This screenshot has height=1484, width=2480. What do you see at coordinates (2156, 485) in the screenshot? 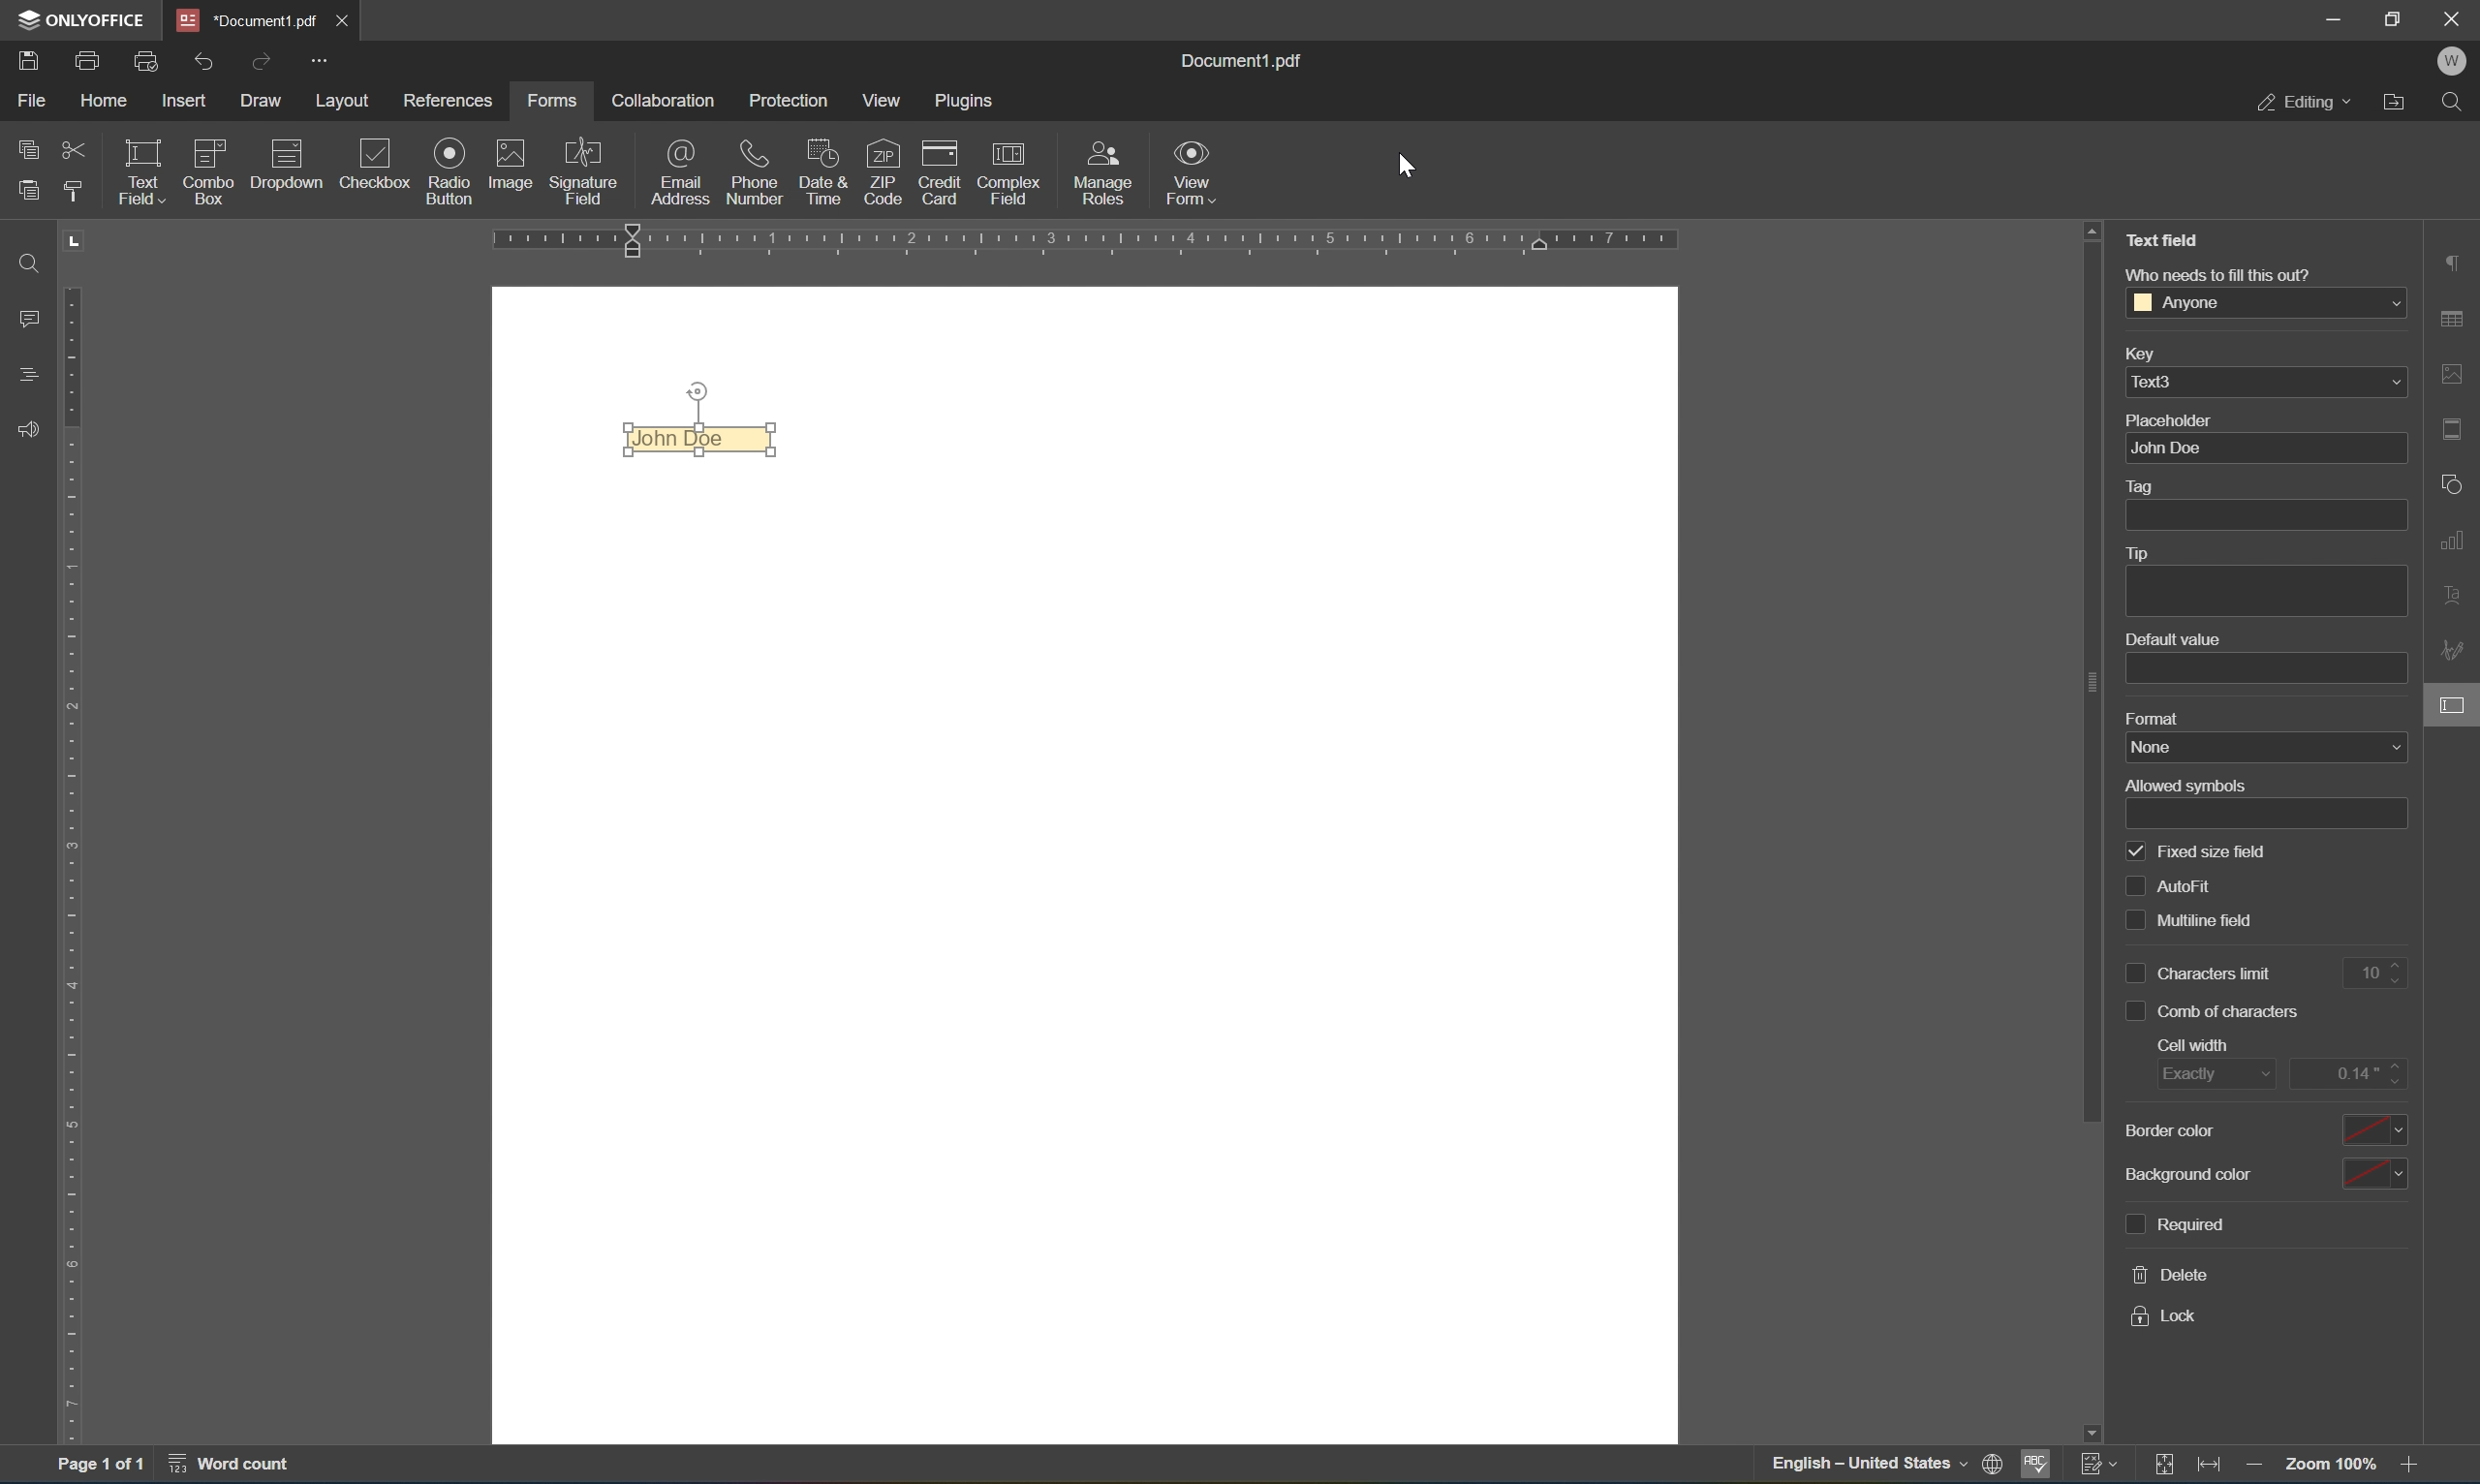
I see `tag` at bounding box center [2156, 485].